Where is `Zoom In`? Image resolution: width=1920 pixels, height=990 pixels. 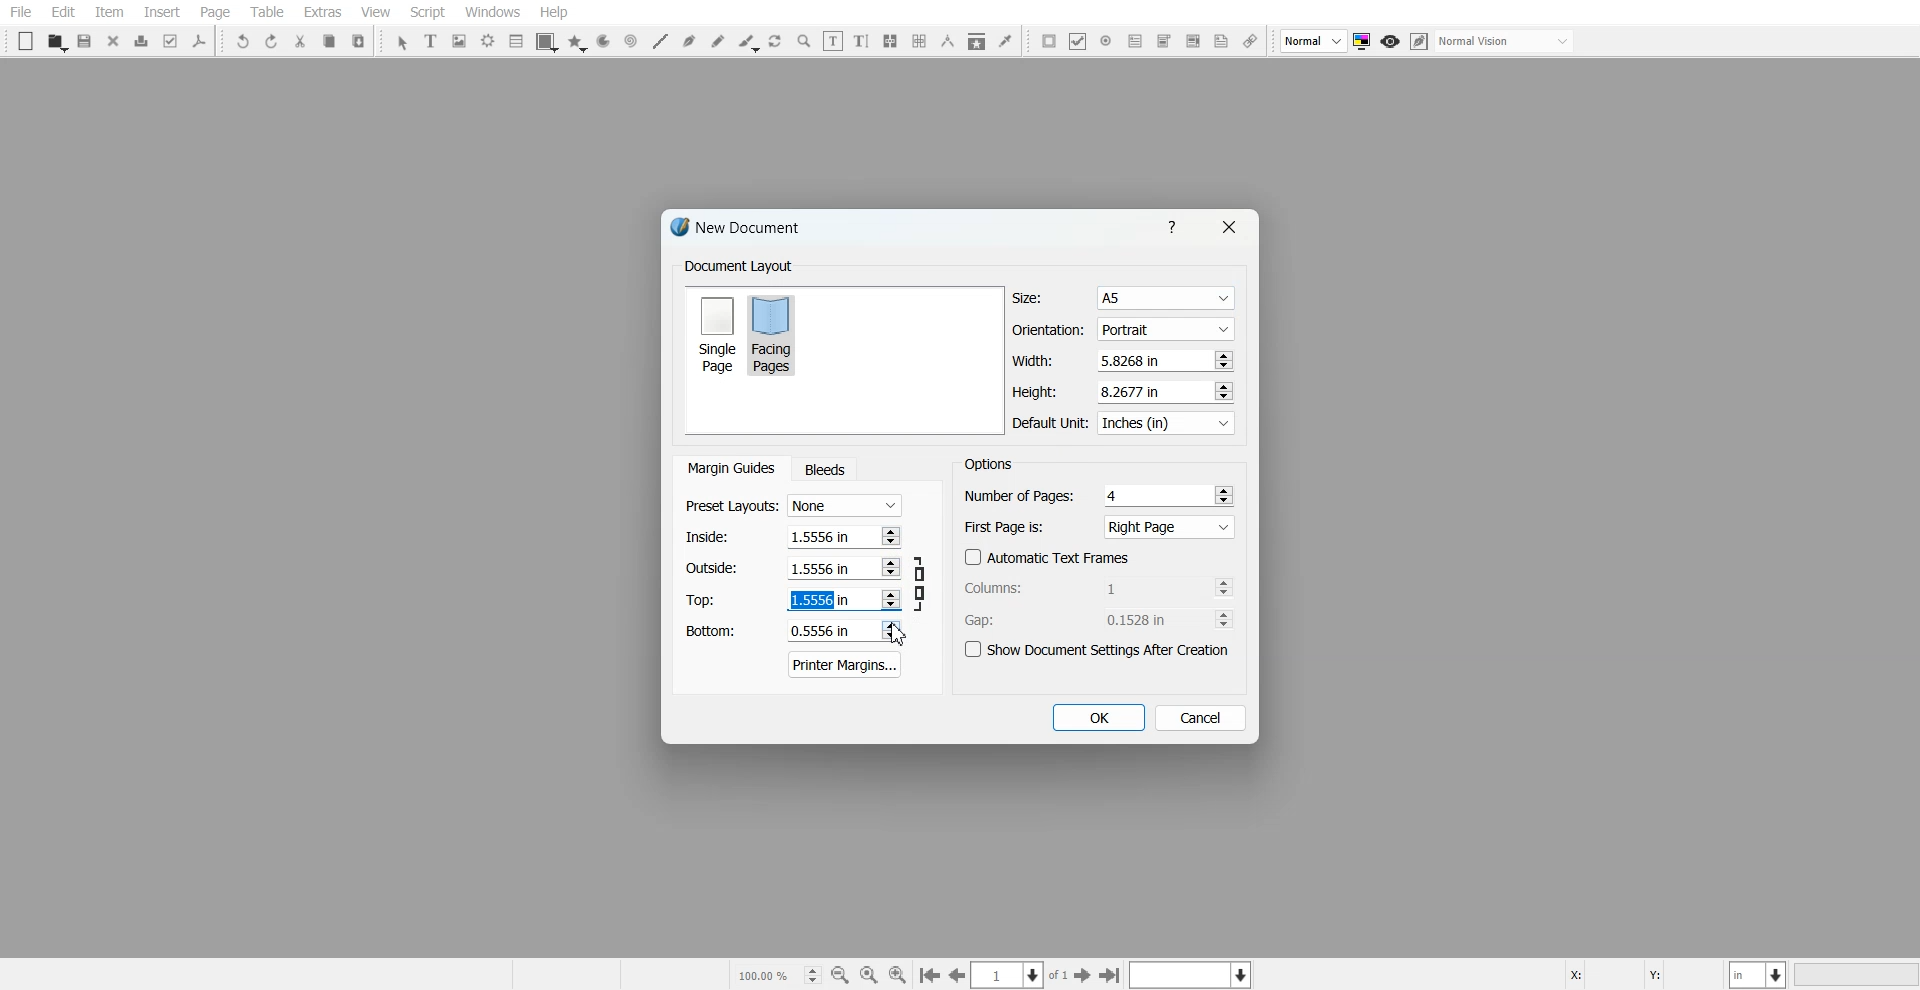 Zoom In is located at coordinates (898, 974).